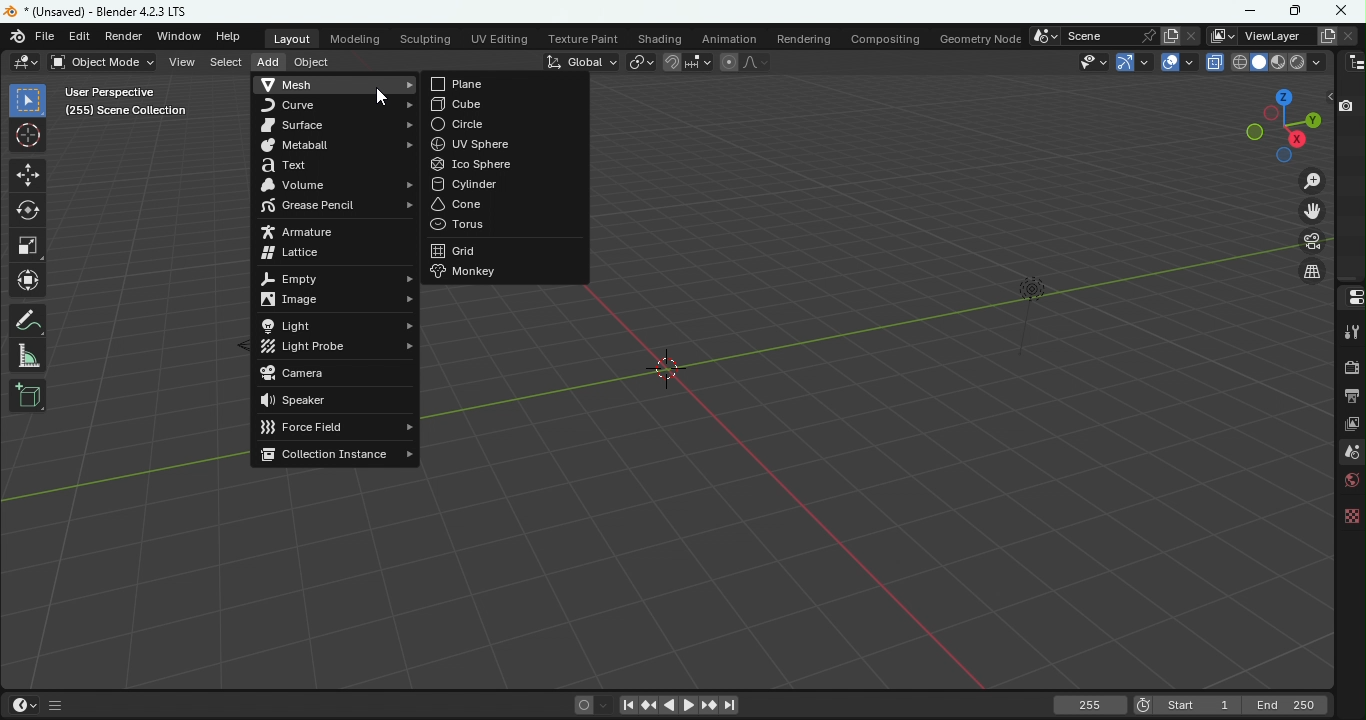 The height and width of the screenshot is (720, 1366). I want to click on Grid, so click(508, 250).